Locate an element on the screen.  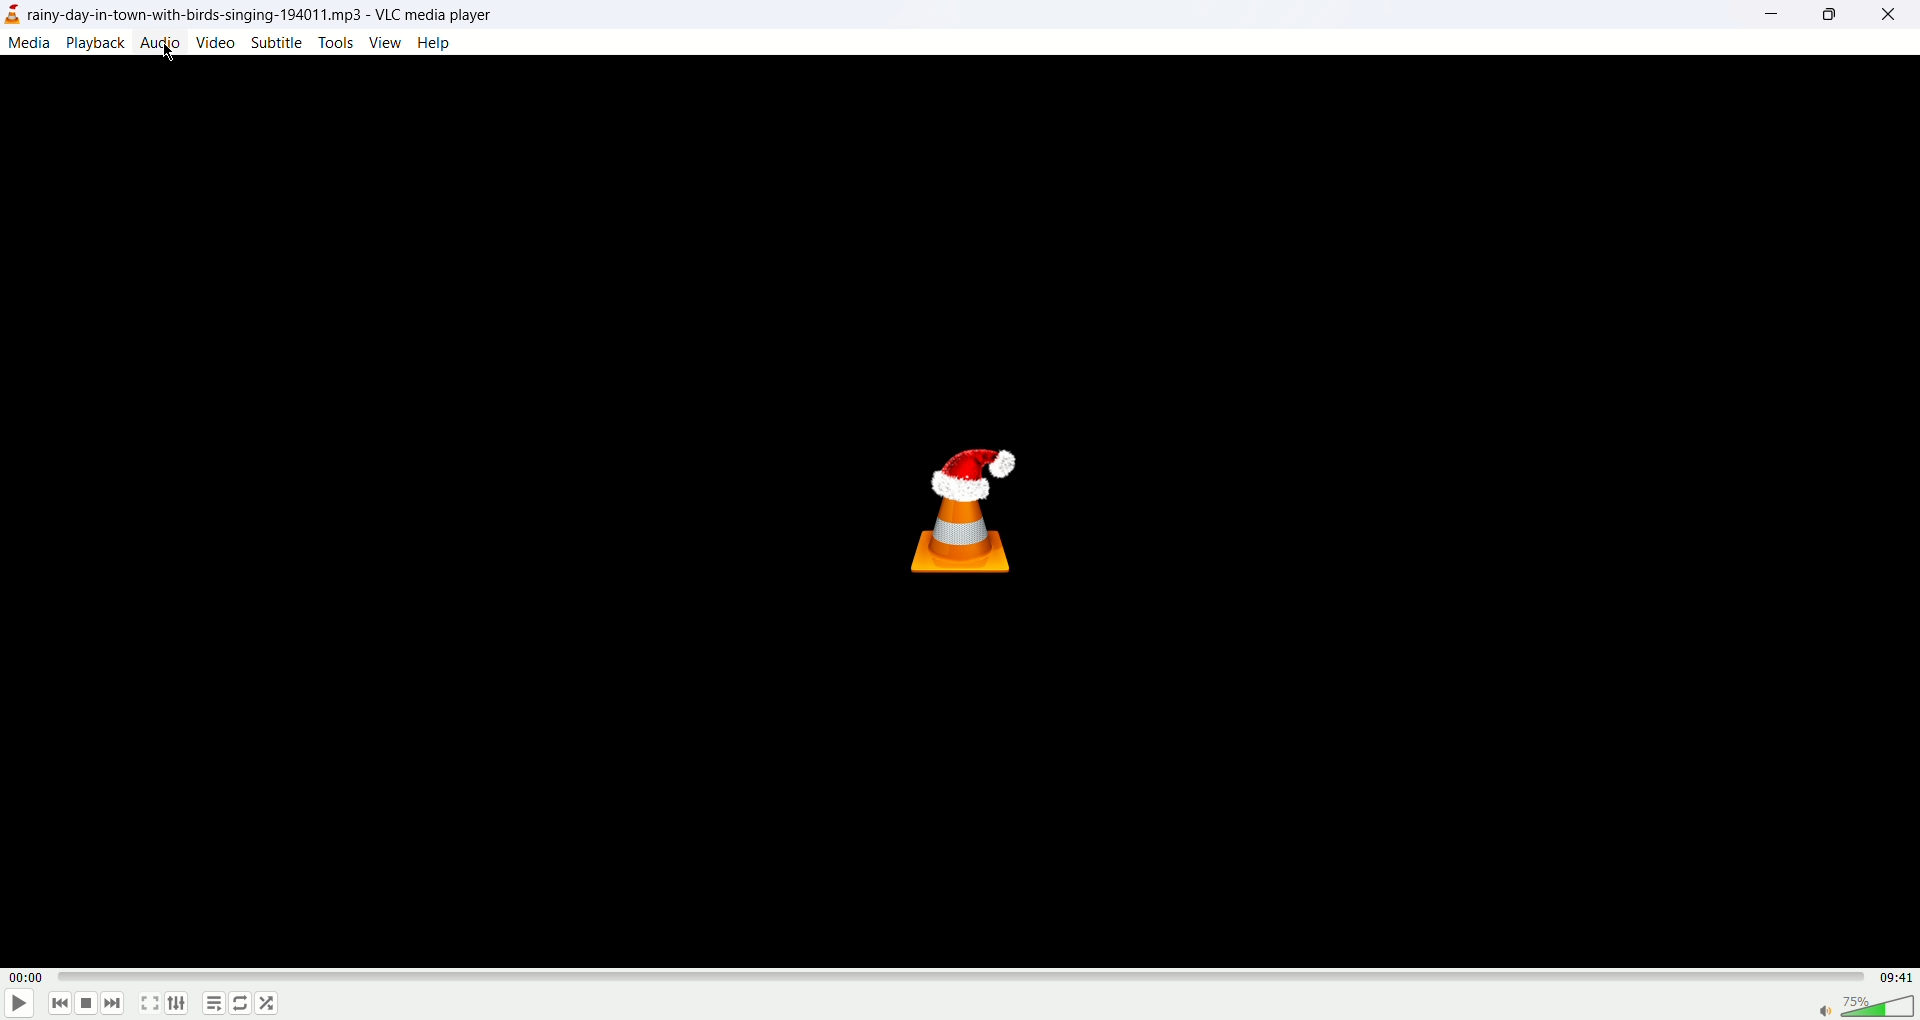
playlist is located at coordinates (214, 1003).